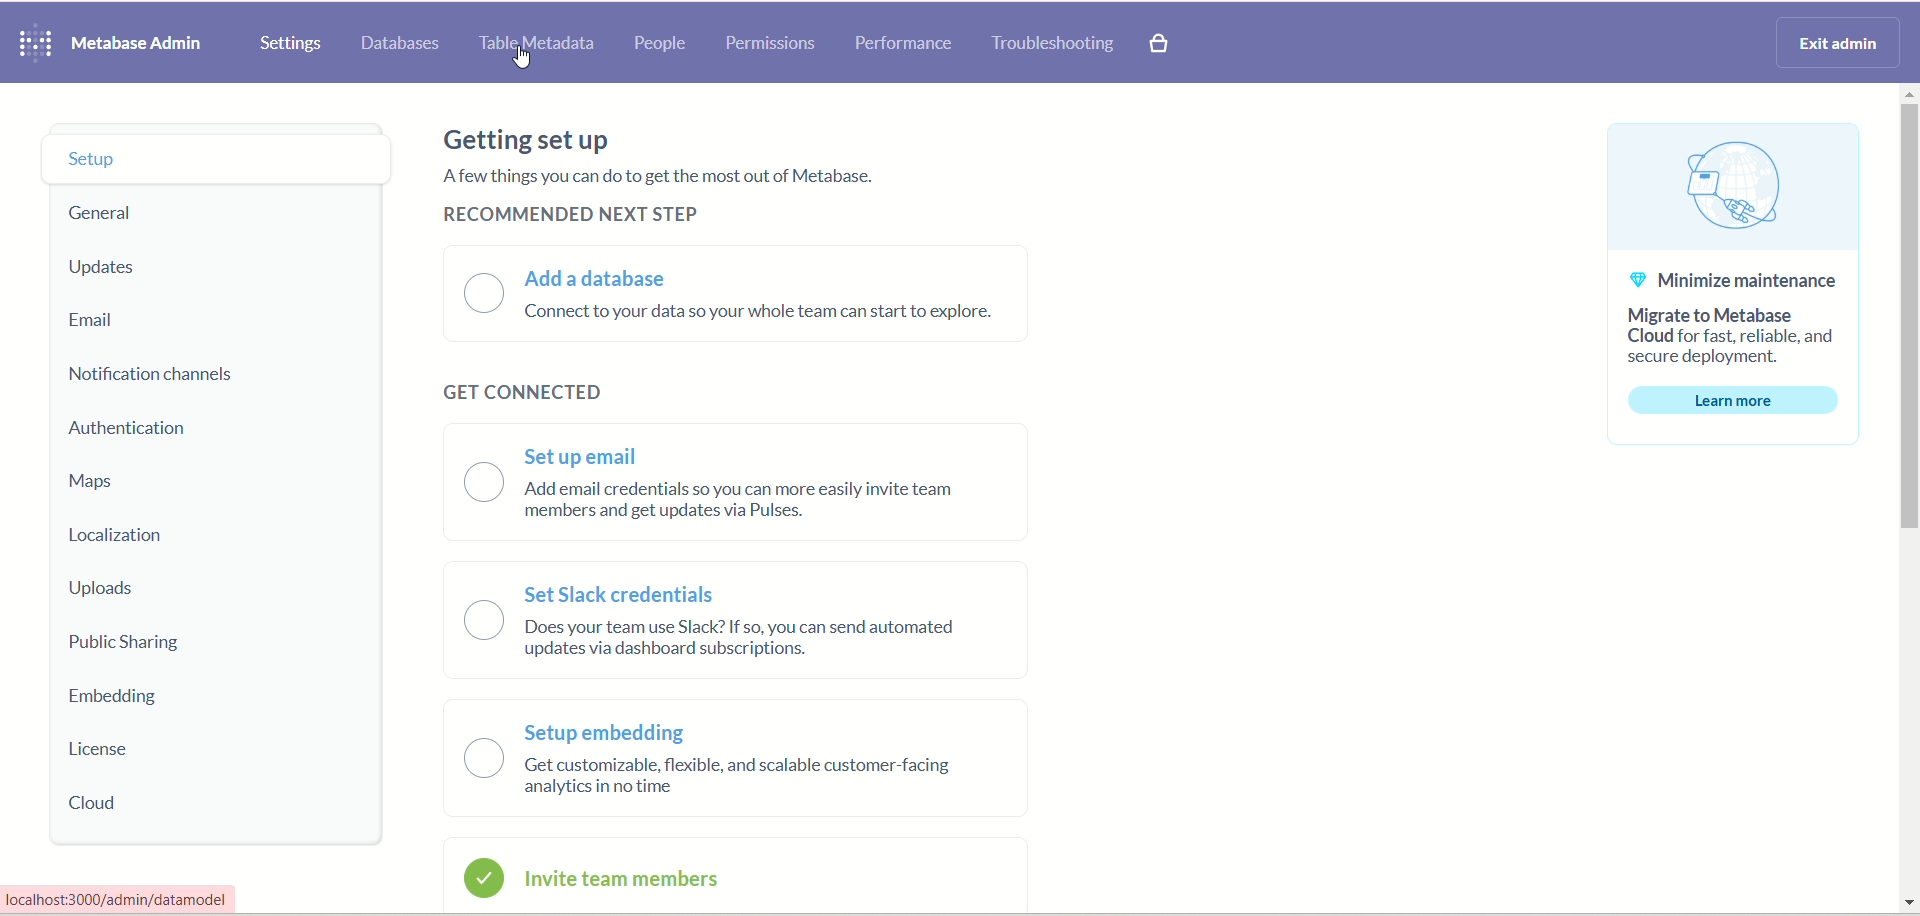 This screenshot has height=916, width=1920. I want to click on recommended next step, so click(573, 219).